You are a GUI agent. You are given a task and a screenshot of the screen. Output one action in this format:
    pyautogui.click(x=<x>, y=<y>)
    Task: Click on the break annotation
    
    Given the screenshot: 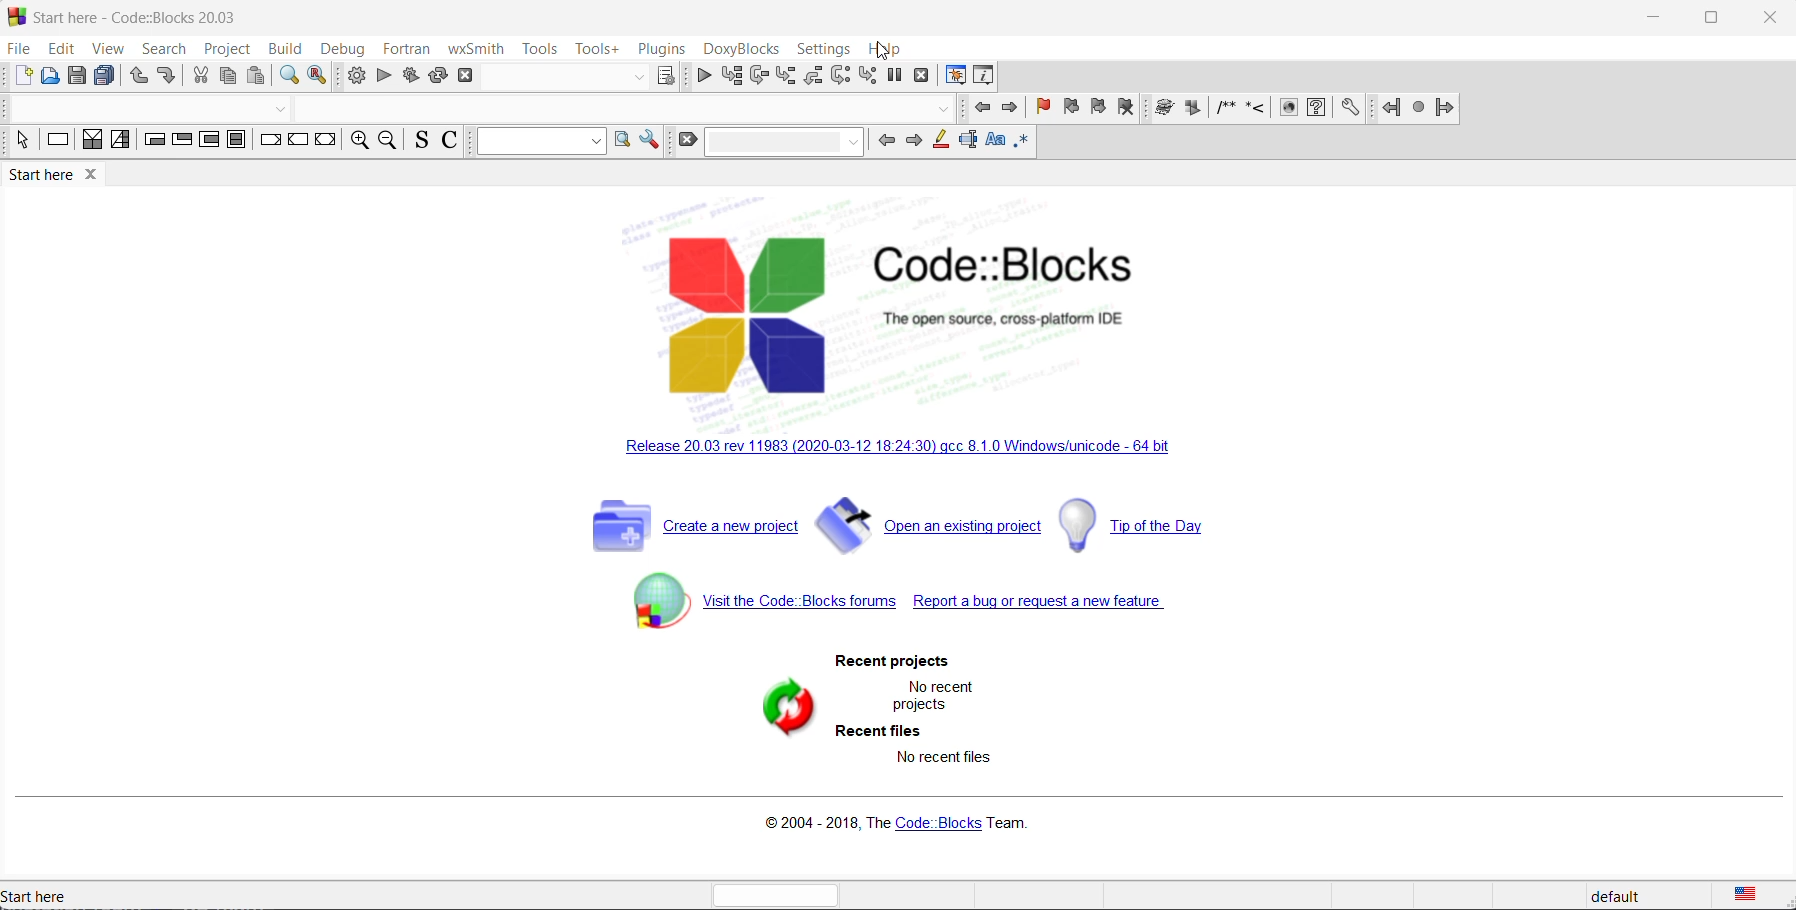 What is the action you would take?
    pyautogui.click(x=896, y=79)
    